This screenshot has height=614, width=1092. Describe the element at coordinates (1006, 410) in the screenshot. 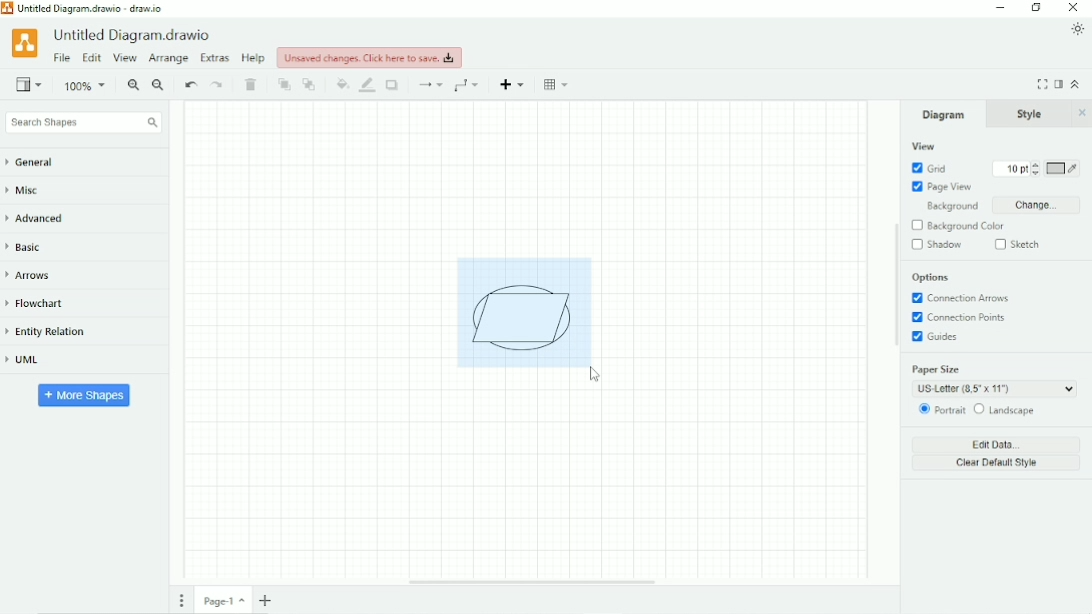

I see `Landscape` at that location.